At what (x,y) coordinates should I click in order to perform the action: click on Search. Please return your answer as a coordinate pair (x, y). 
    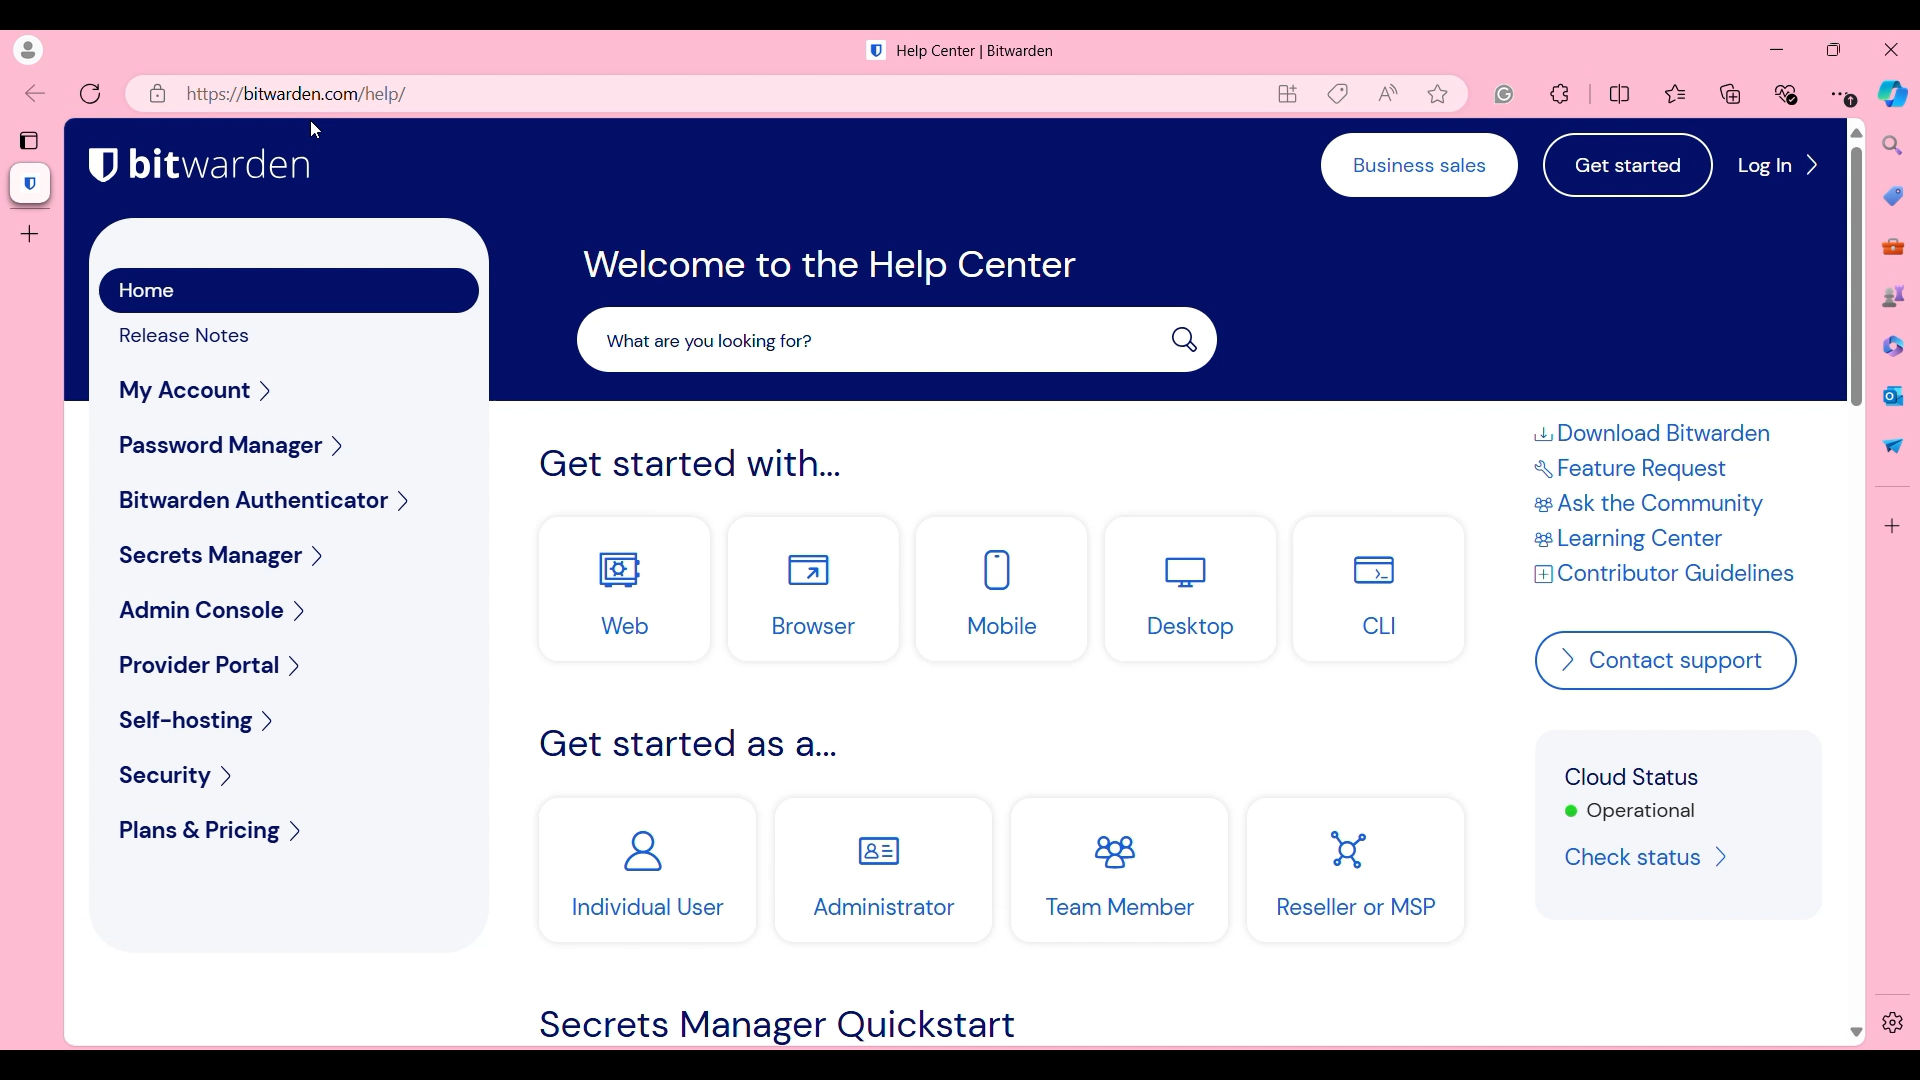
    Looking at the image, I should click on (1893, 146).